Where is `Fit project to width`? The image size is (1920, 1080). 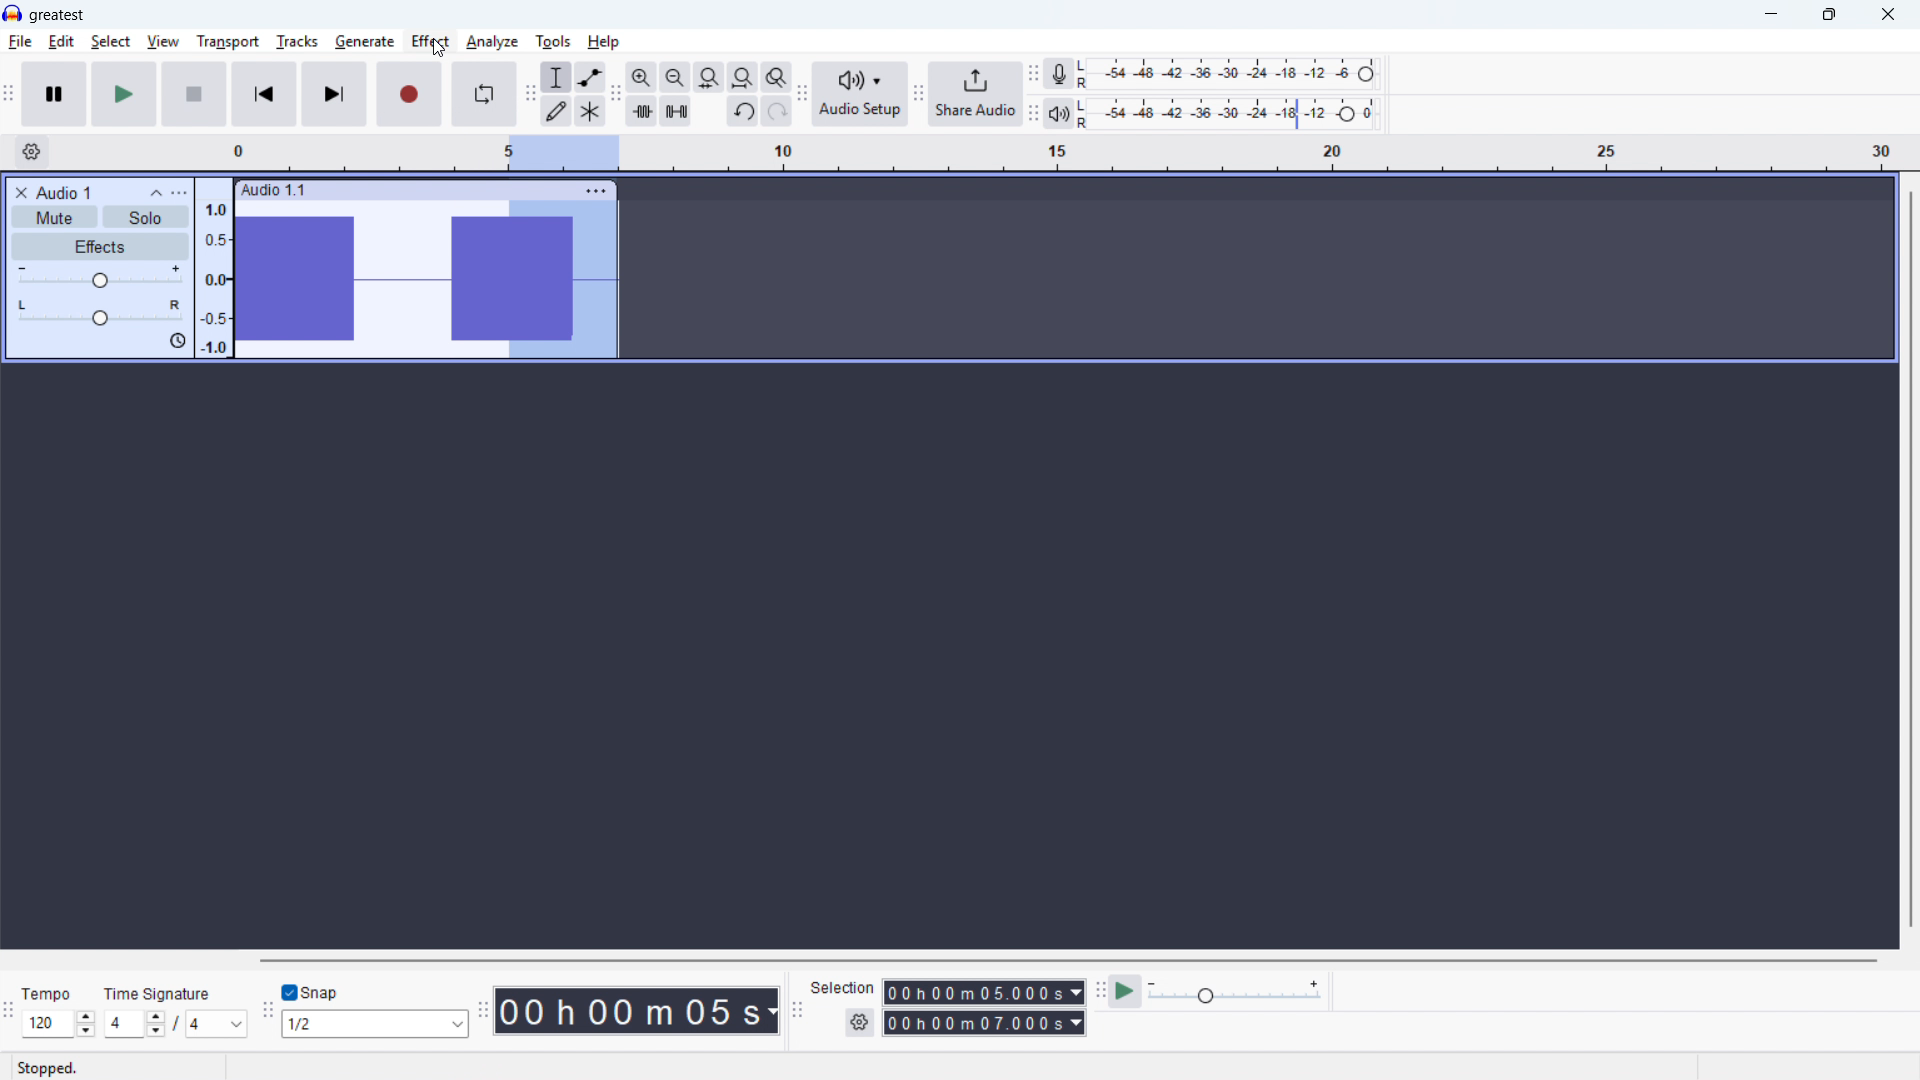
Fit project to width is located at coordinates (743, 78).